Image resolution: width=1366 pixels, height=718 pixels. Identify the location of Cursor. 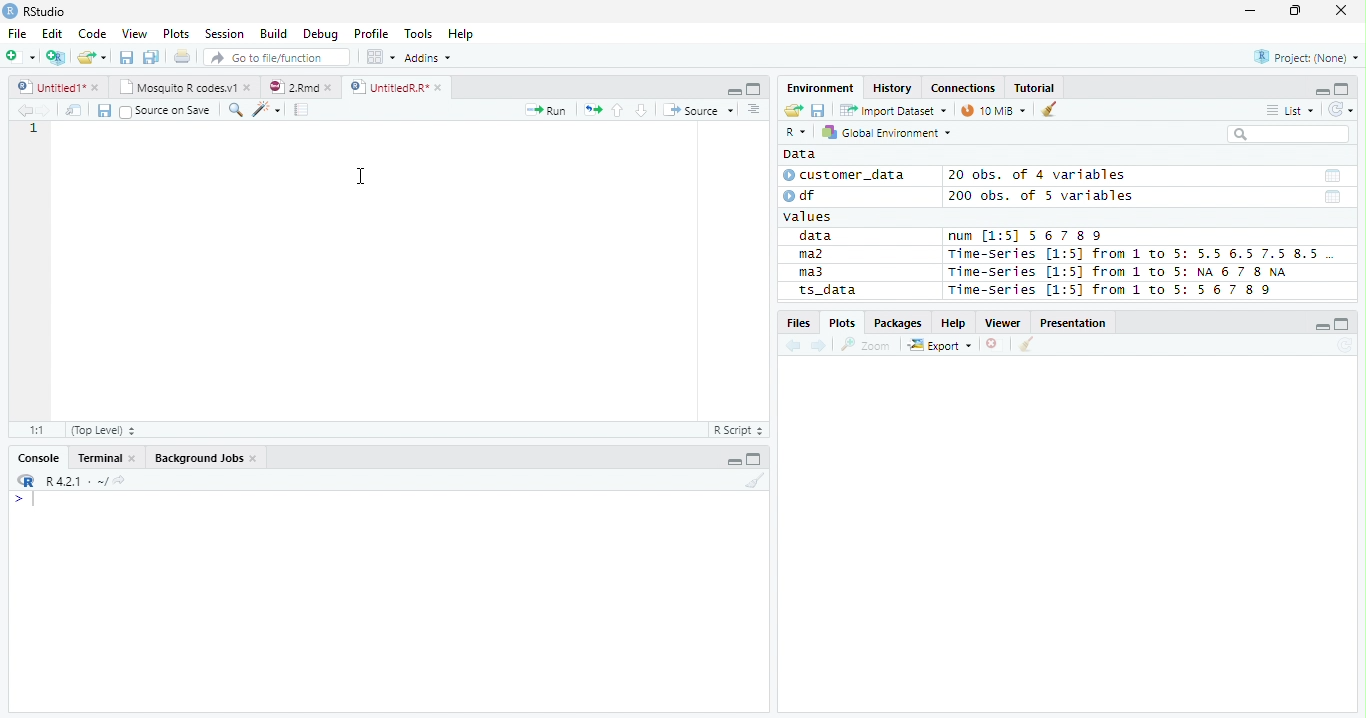
(358, 174).